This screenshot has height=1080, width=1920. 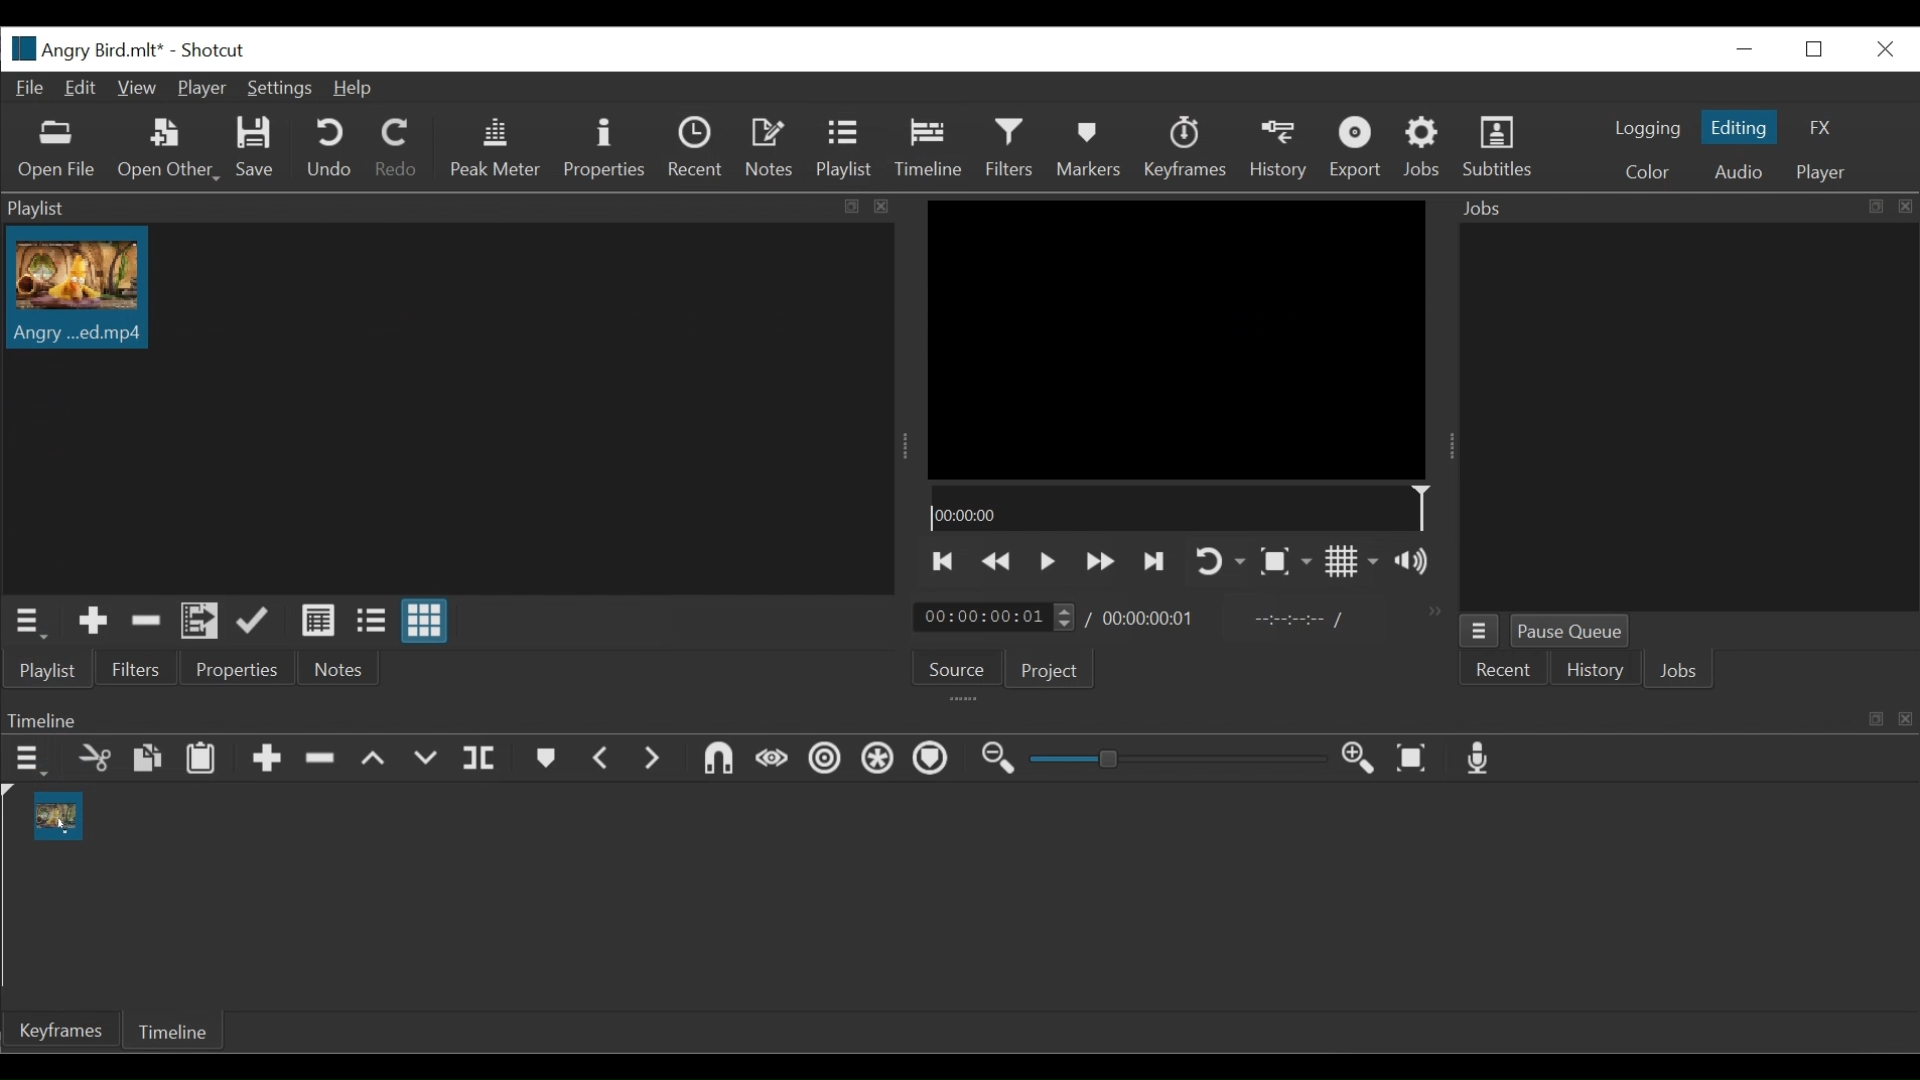 I want to click on Timeline, so click(x=931, y=149).